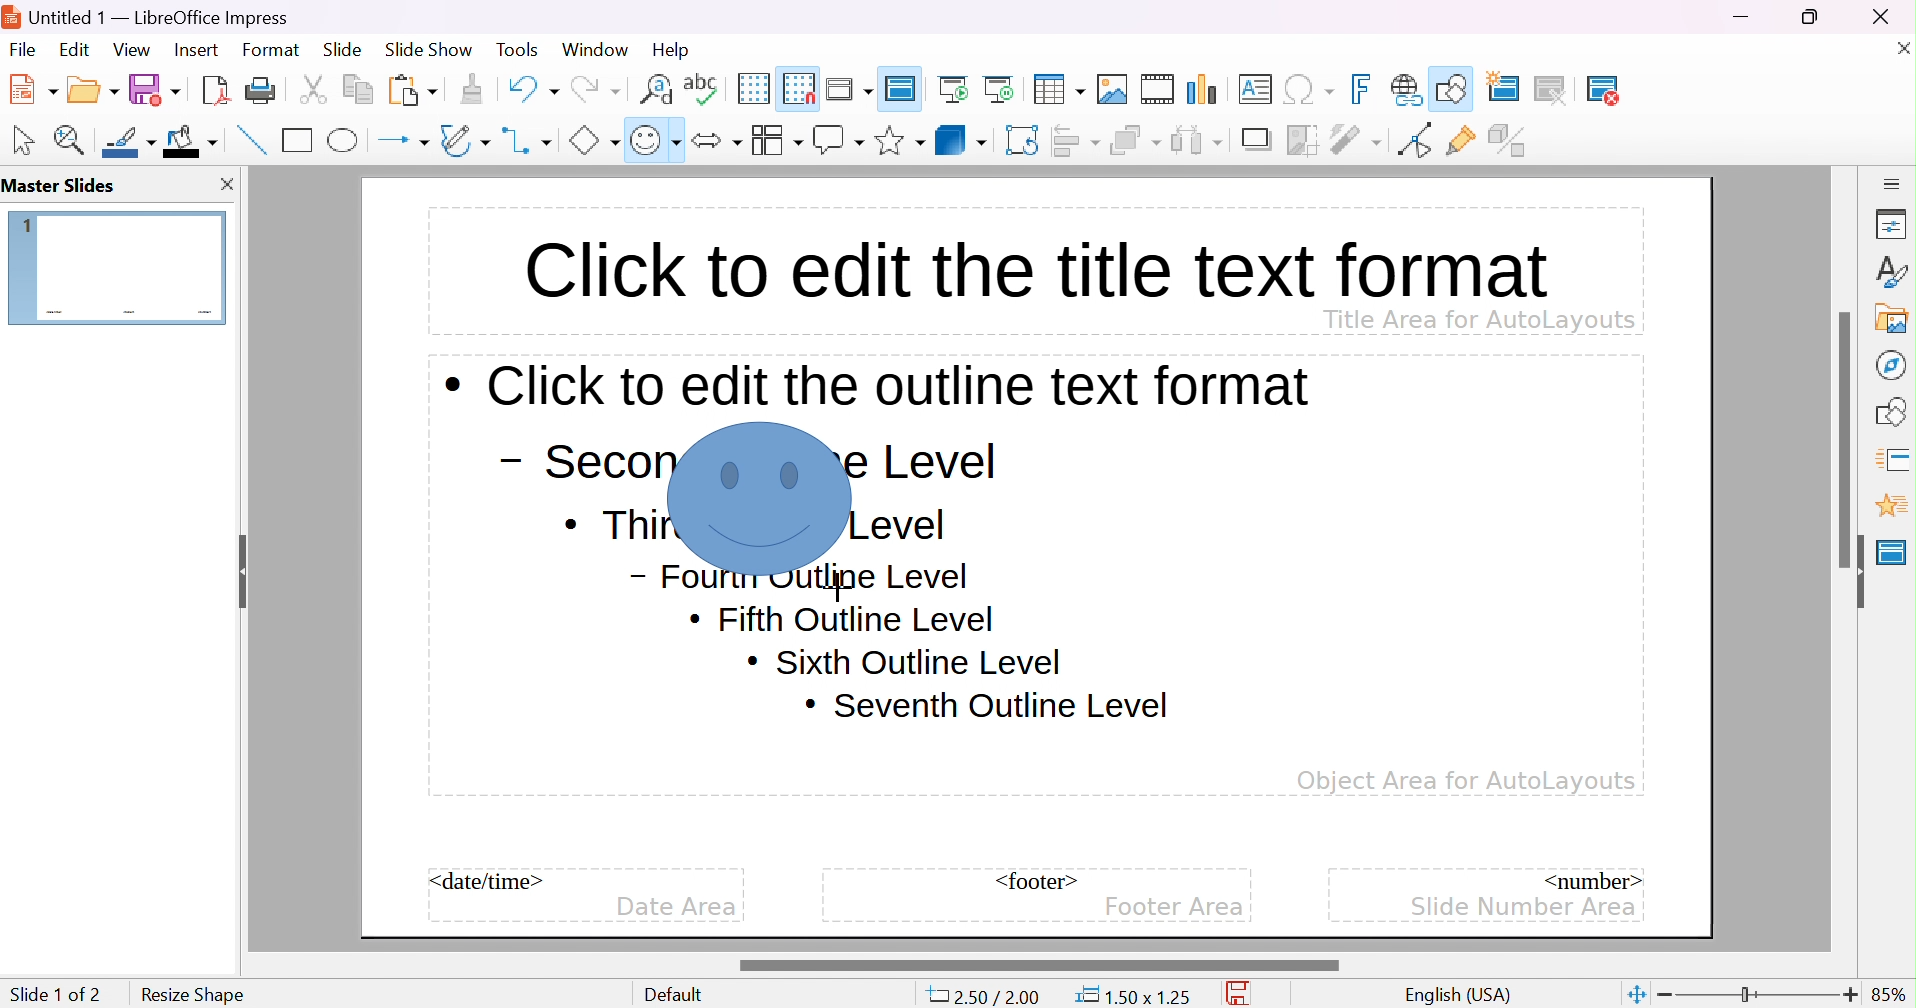 The height and width of the screenshot is (1008, 1916). Describe the element at coordinates (249, 139) in the screenshot. I see `insert line` at that location.